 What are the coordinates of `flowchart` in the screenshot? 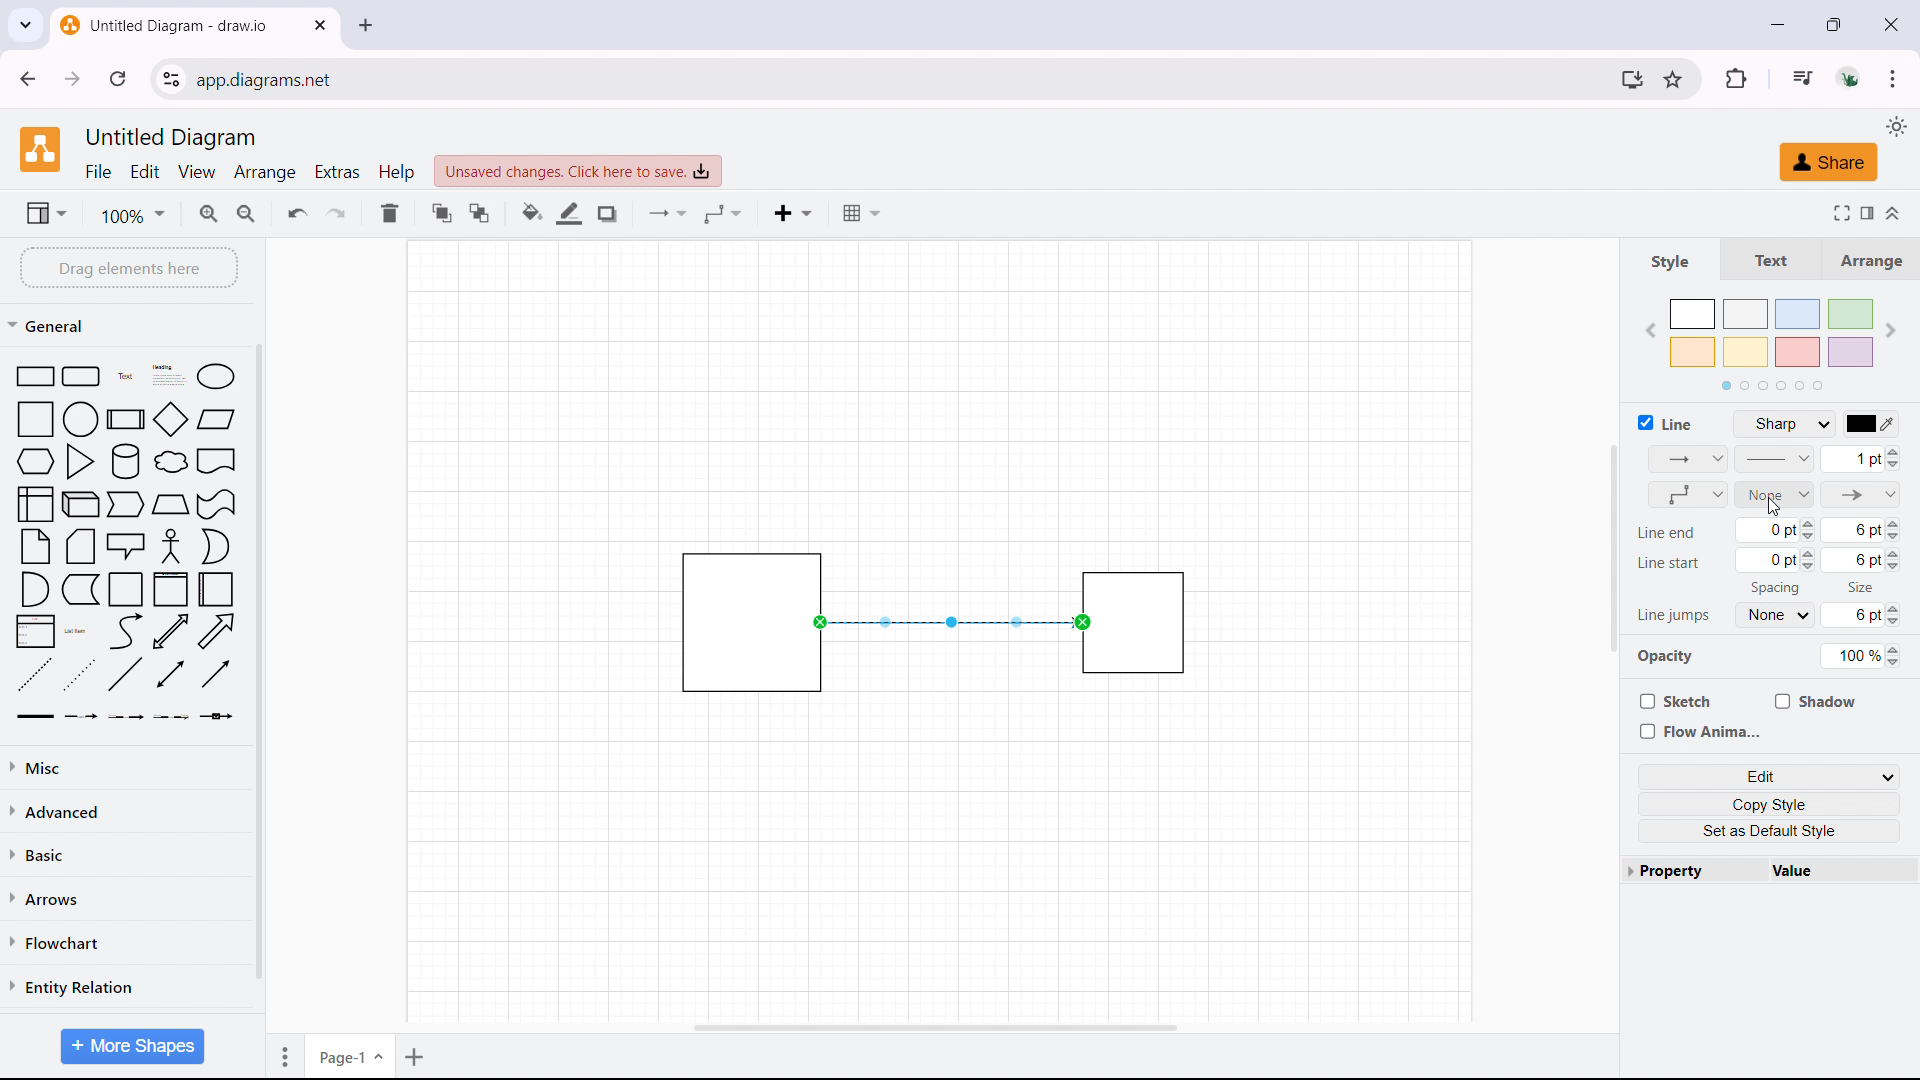 It's located at (125, 941).